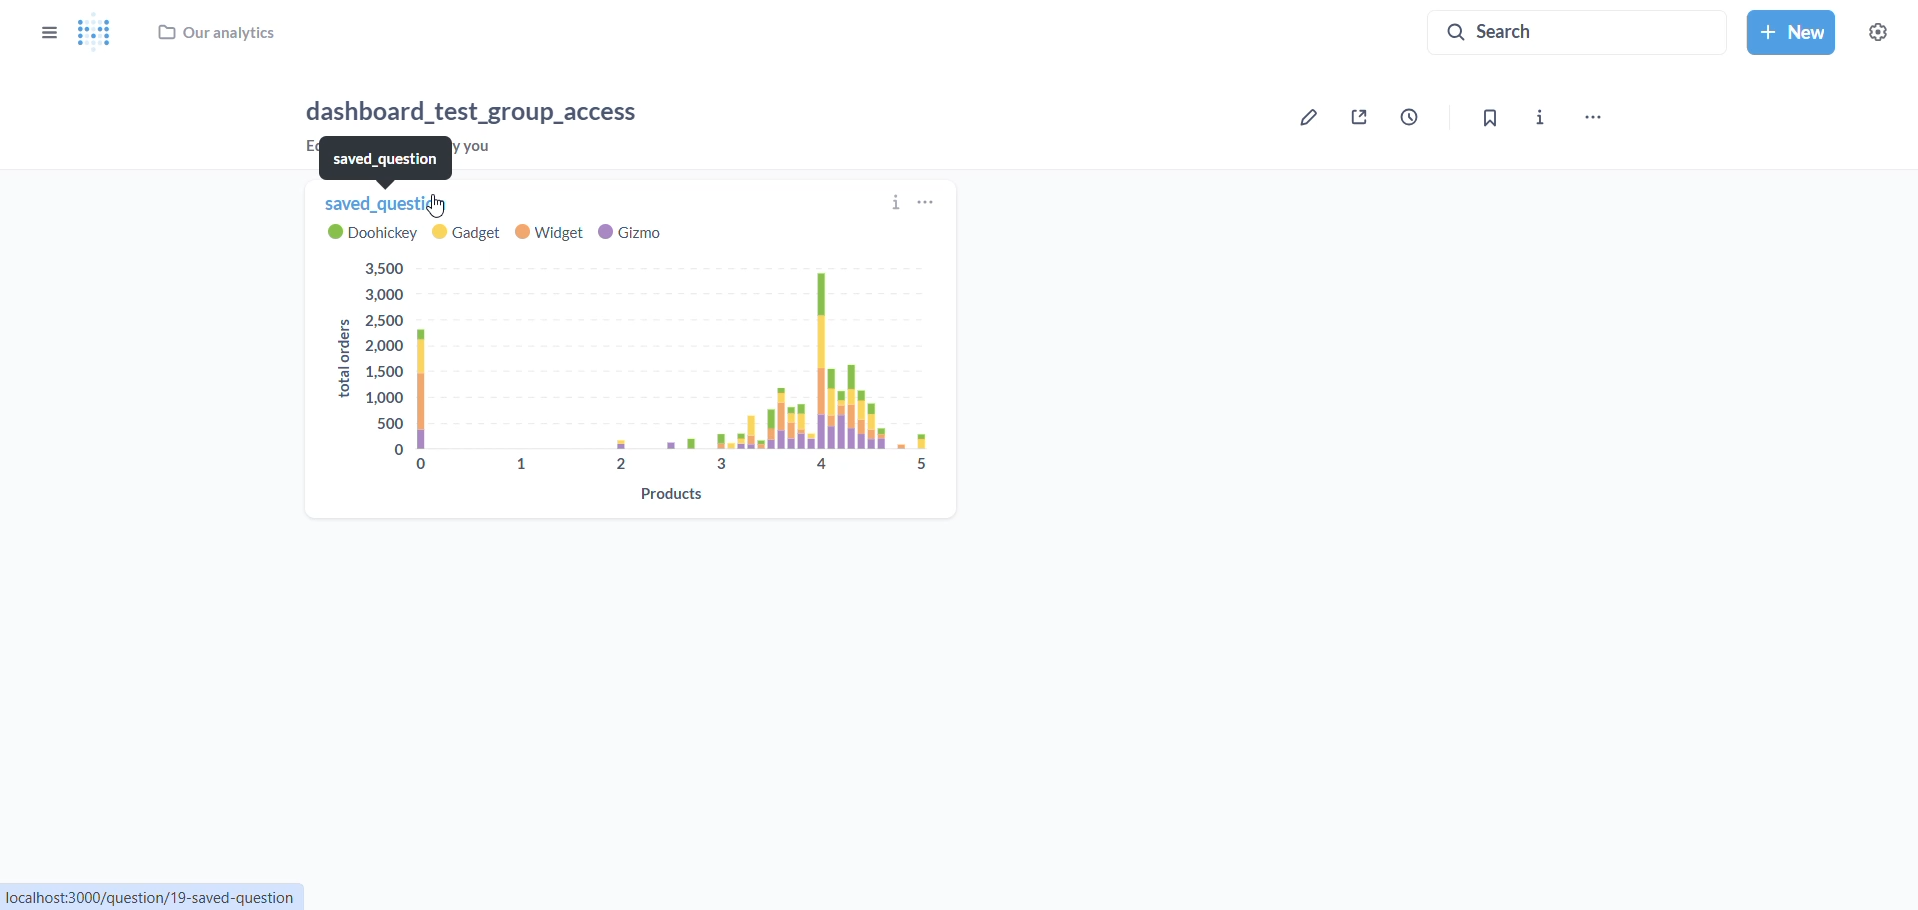 The width and height of the screenshot is (1918, 910). What do you see at coordinates (492, 104) in the screenshot?
I see `dashboard_test_group_access` at bounding box center [492, 104].